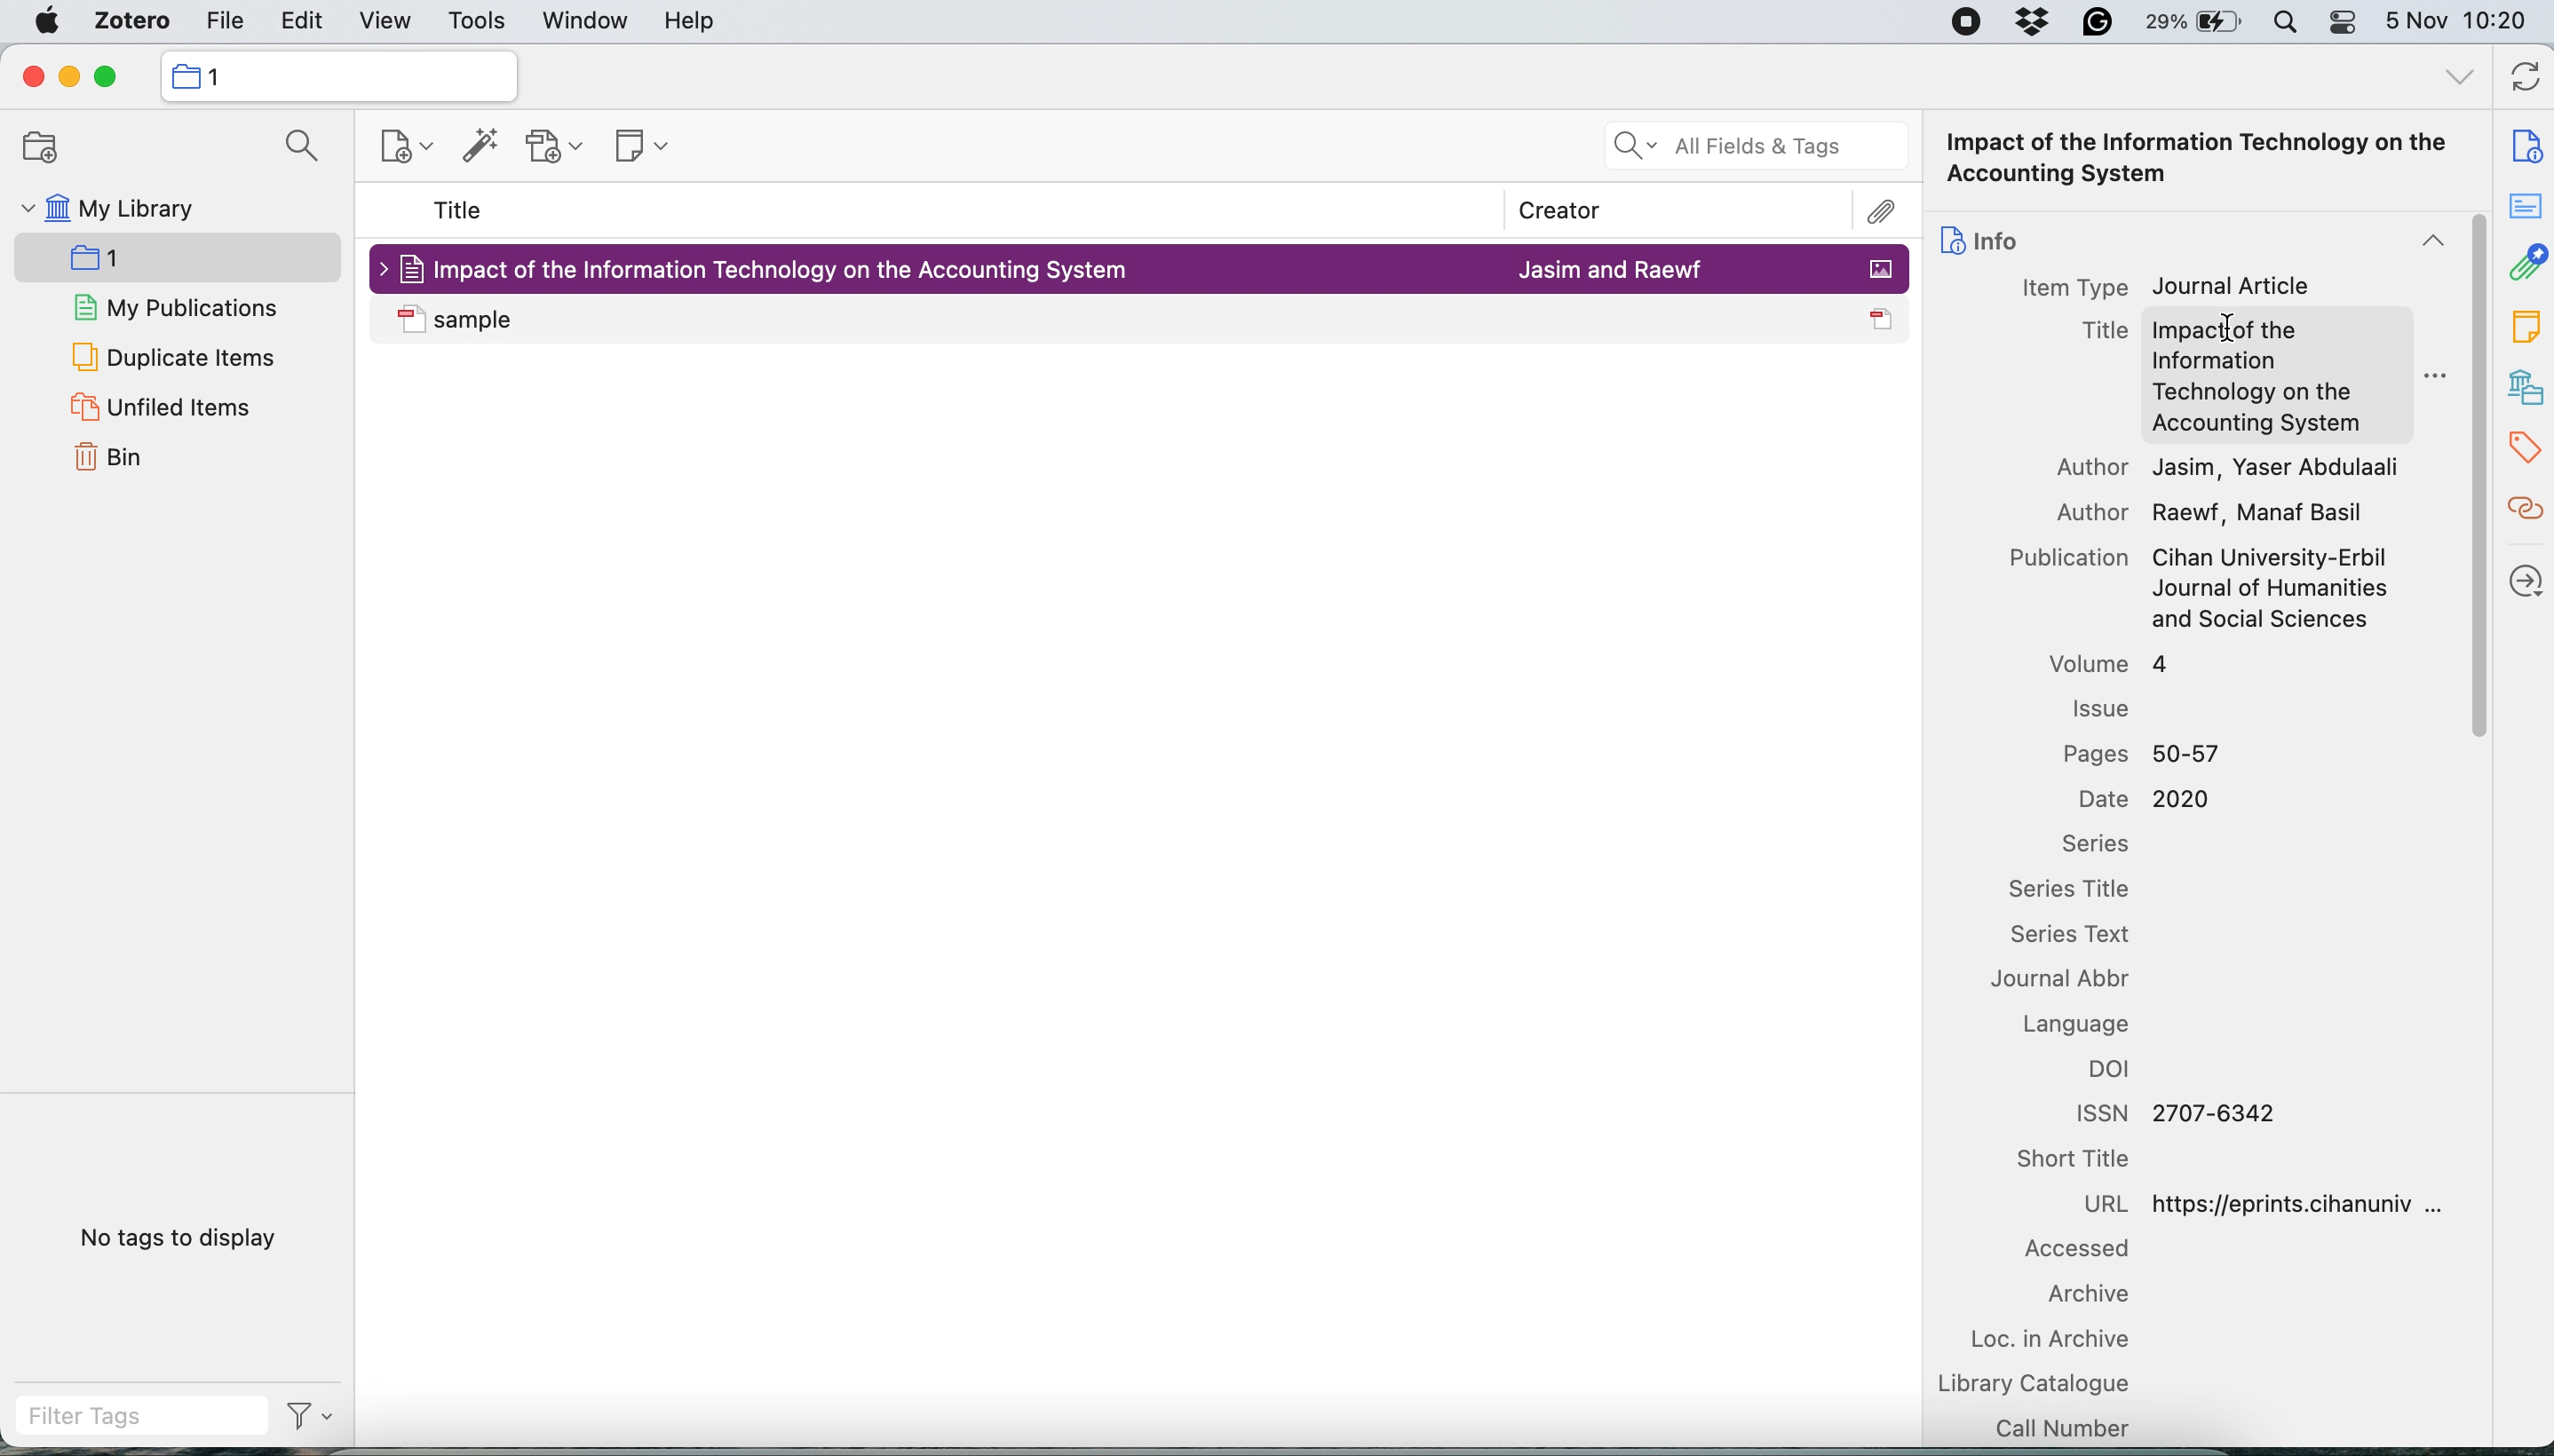  I want to click on add items by identifier, so click(478, 147).